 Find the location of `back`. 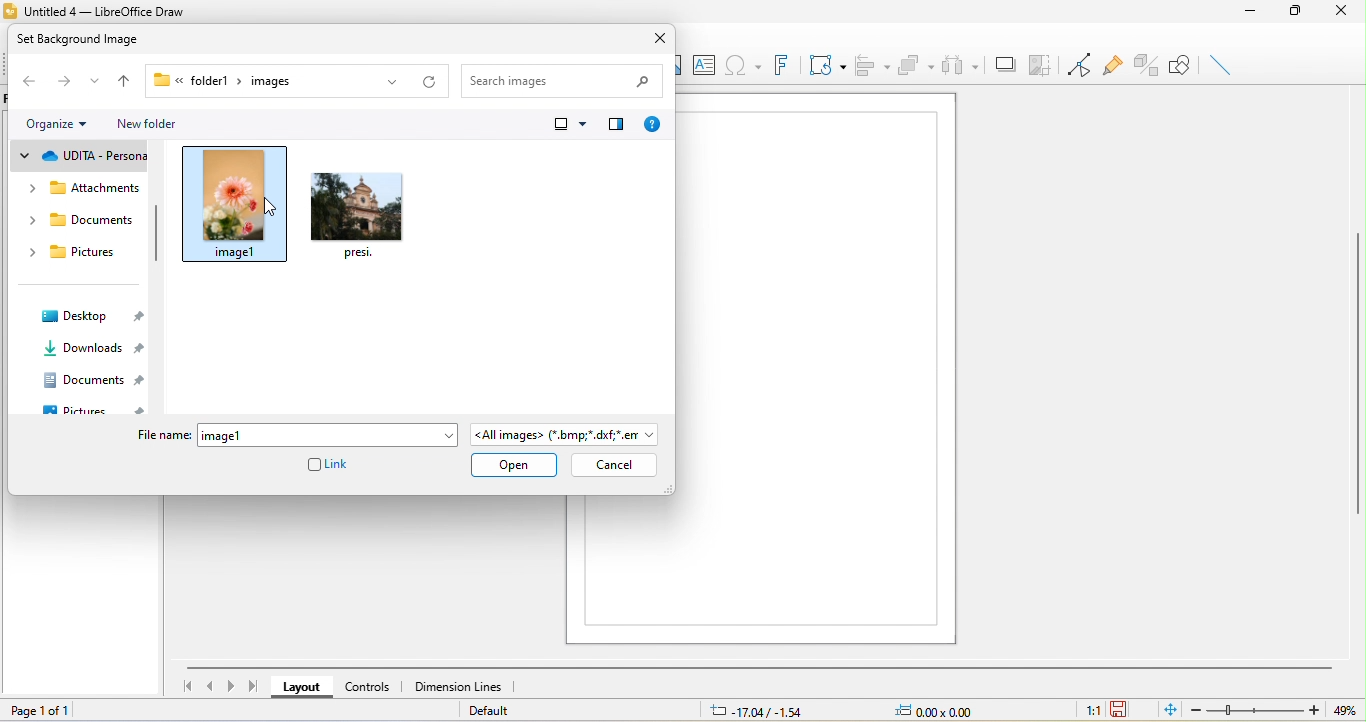

back is located at coordinates (29, 83).